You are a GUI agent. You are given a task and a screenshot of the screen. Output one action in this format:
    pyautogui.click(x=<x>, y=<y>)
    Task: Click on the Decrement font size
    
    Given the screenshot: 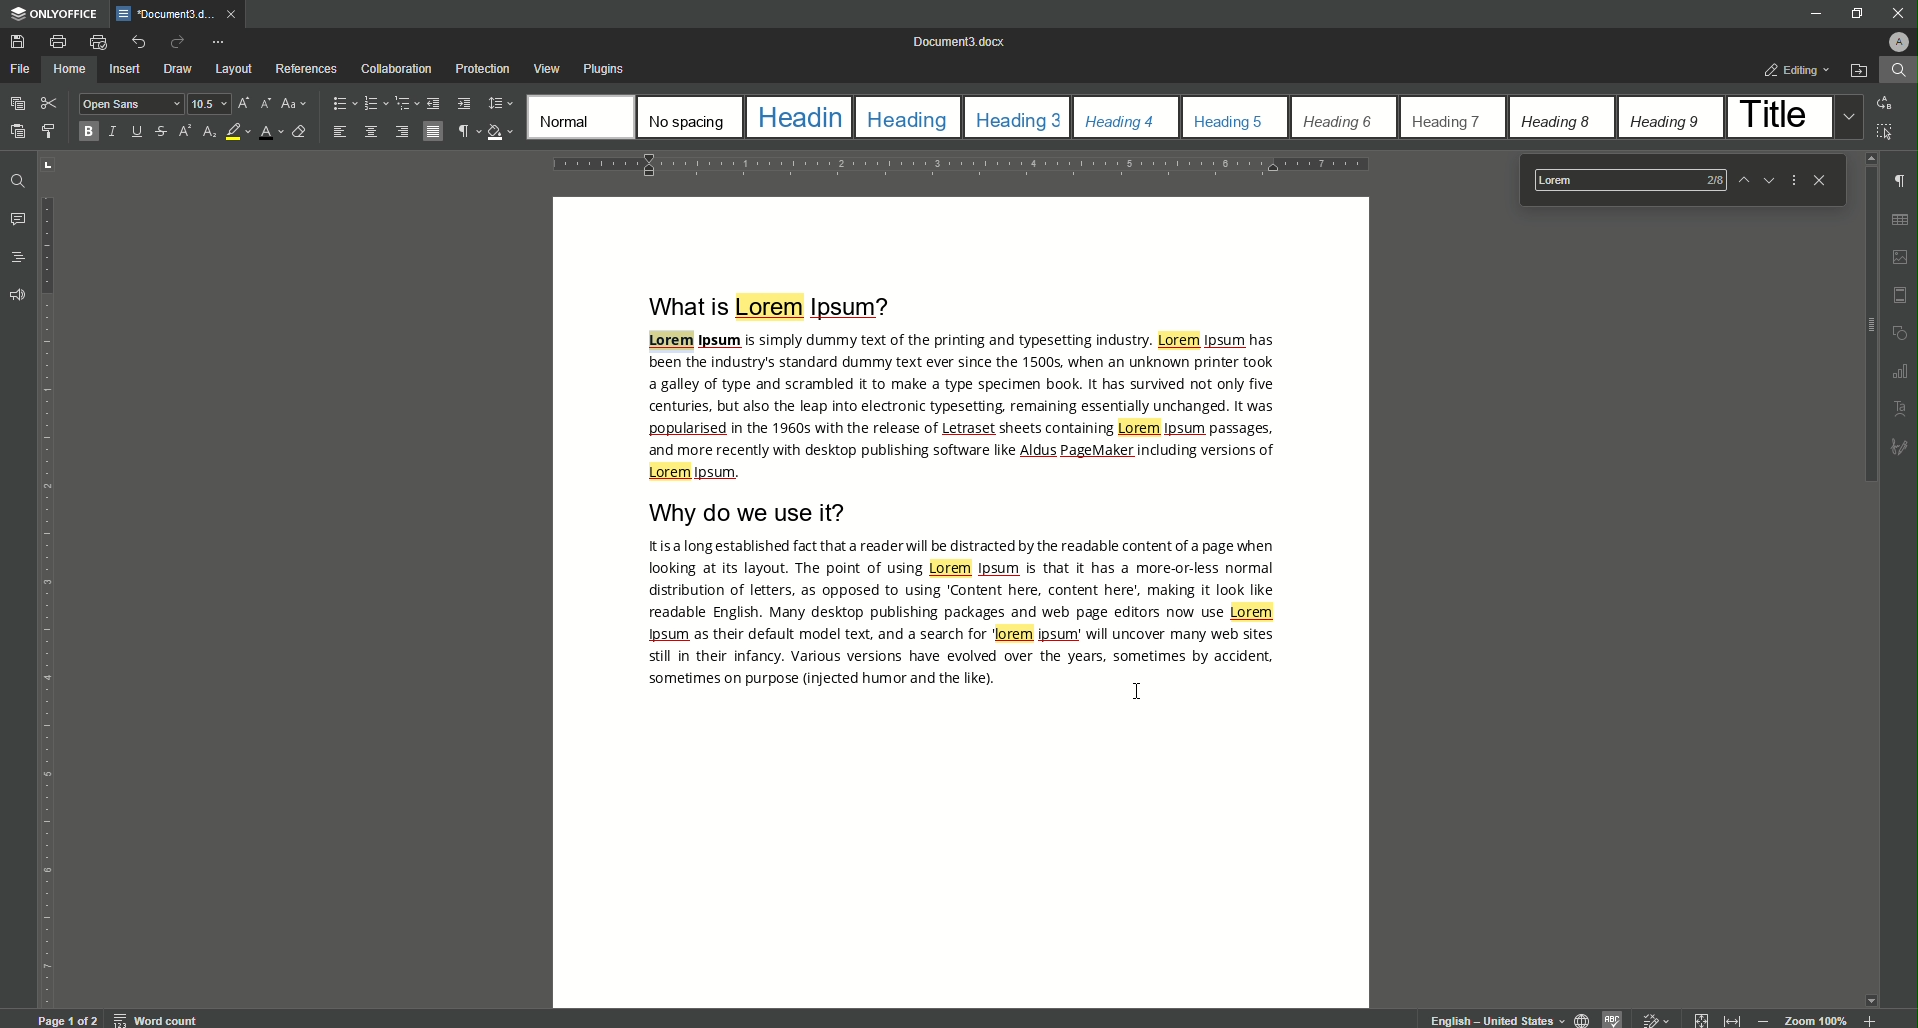 What is the action you would take?
    pyautogui.click(x=265, y=104)
    